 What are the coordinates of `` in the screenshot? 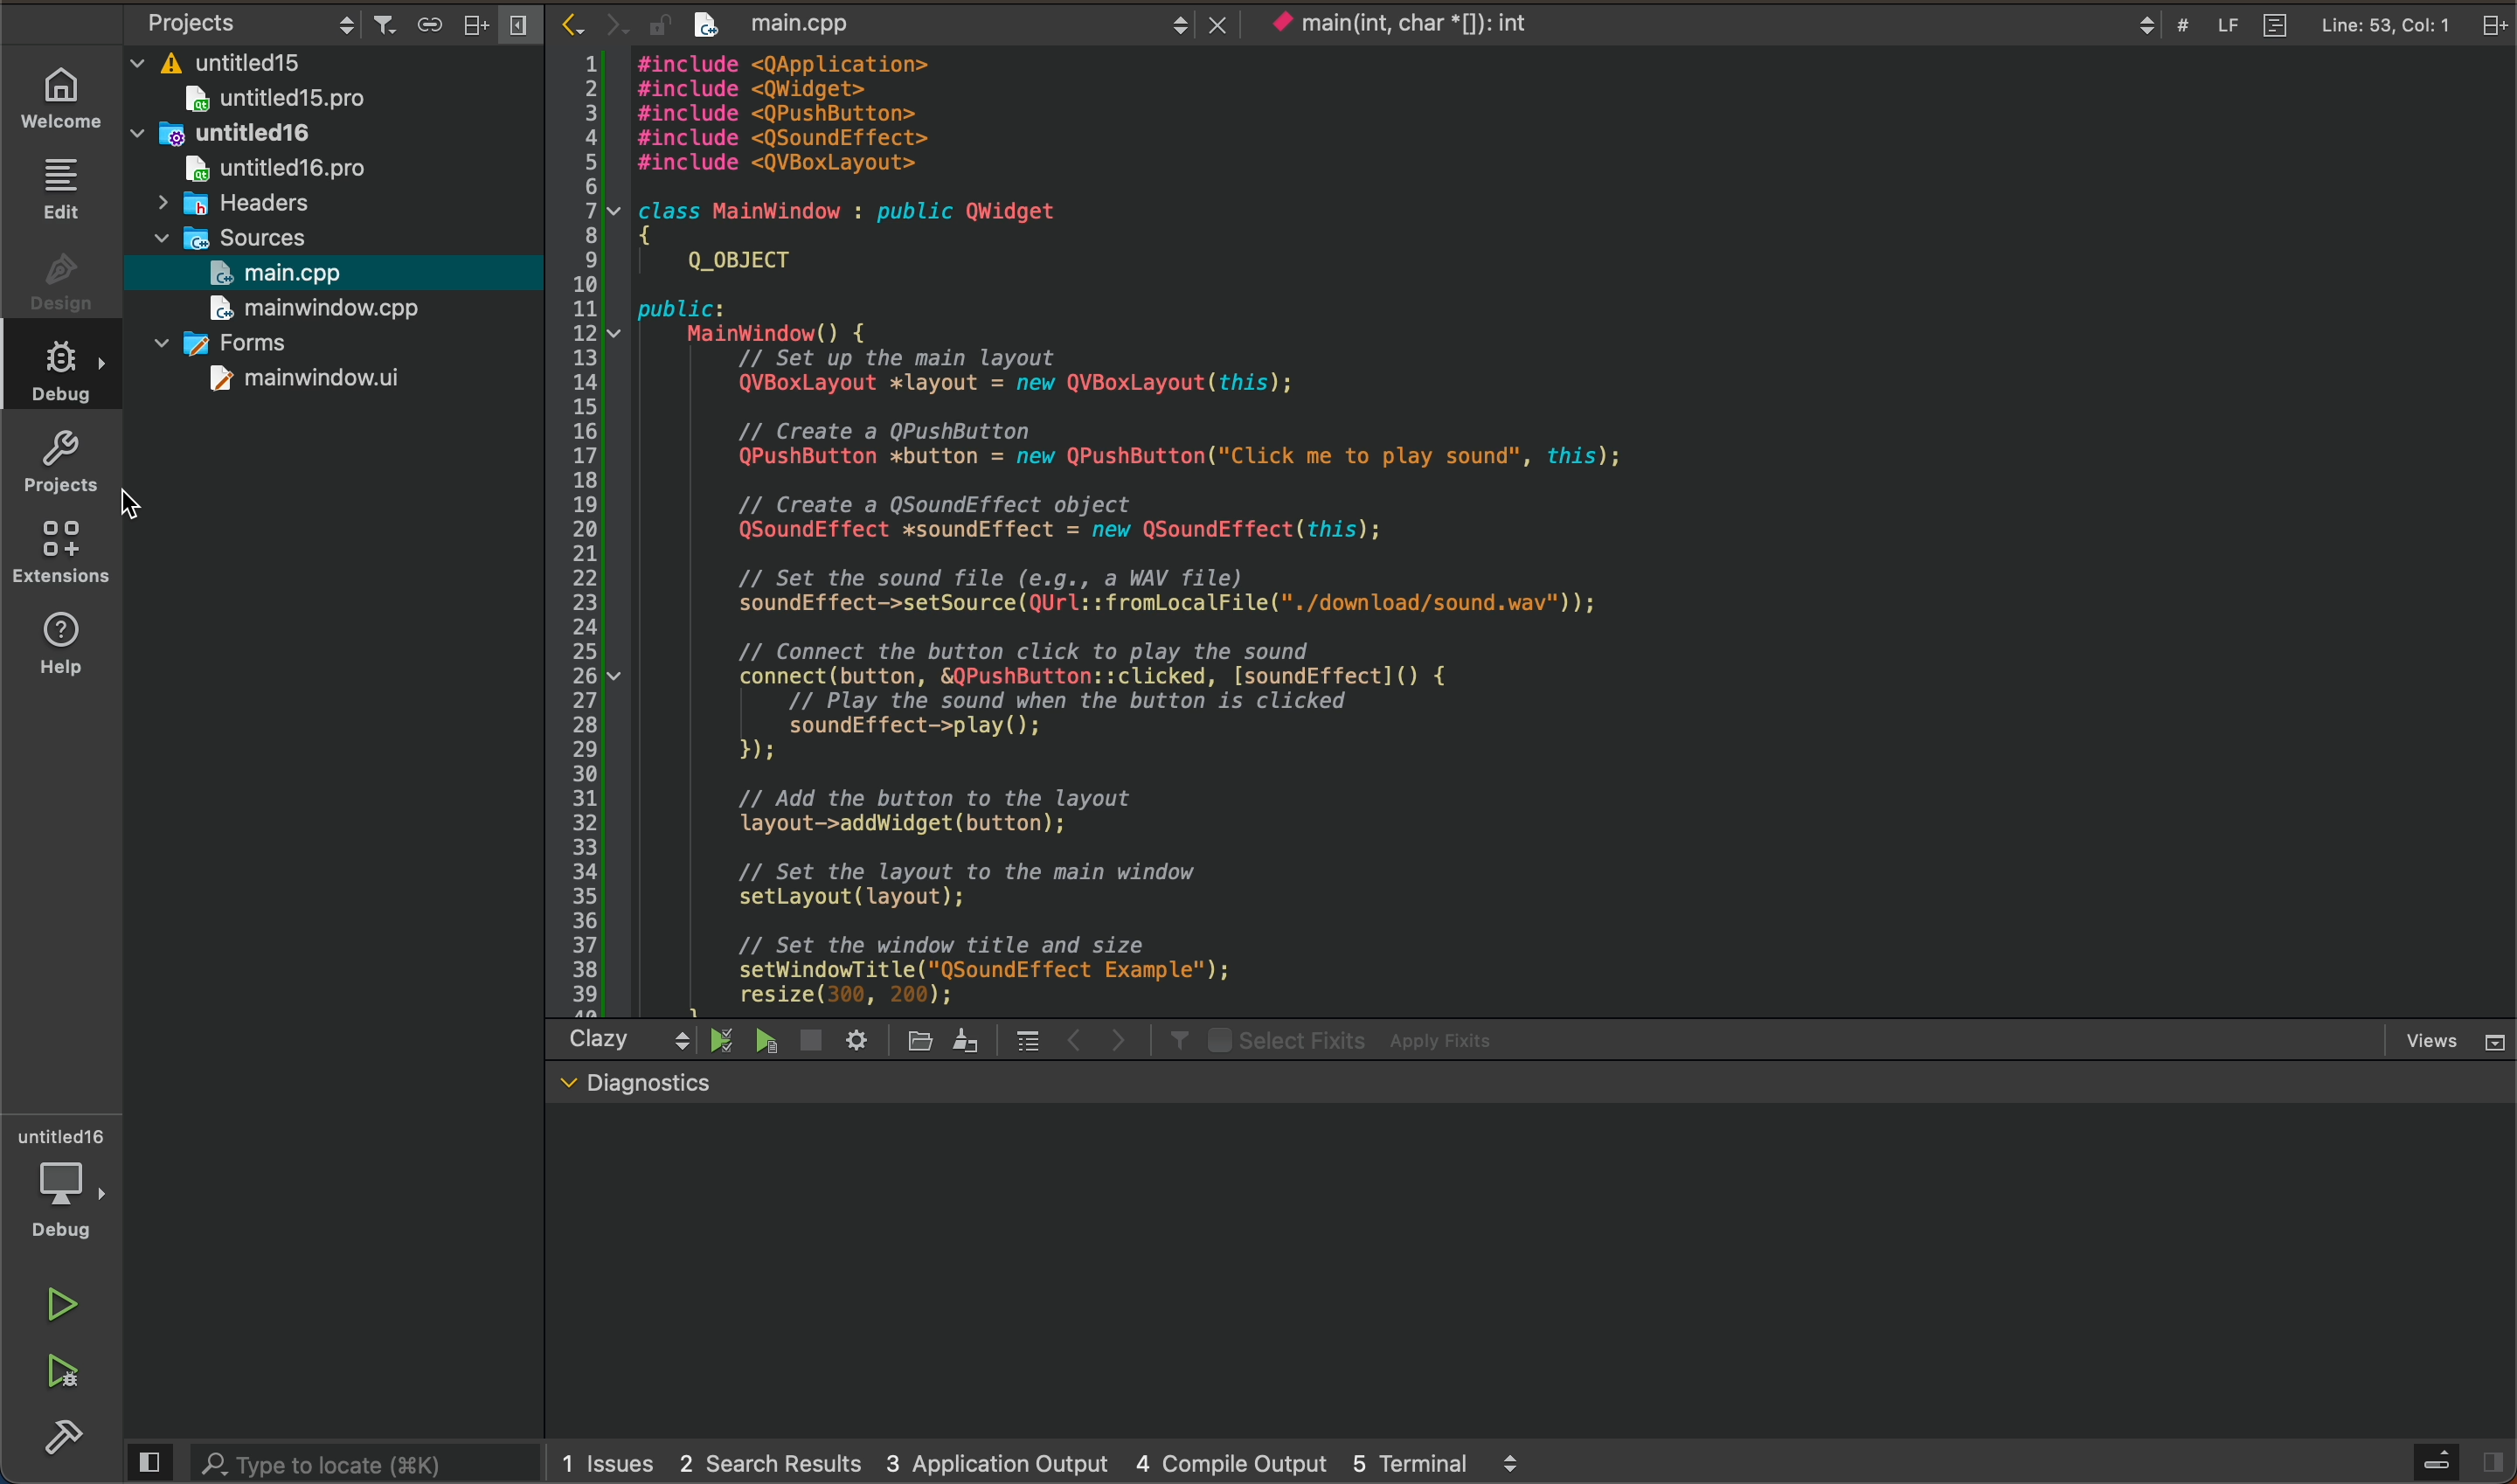 It's located at (271, 167).